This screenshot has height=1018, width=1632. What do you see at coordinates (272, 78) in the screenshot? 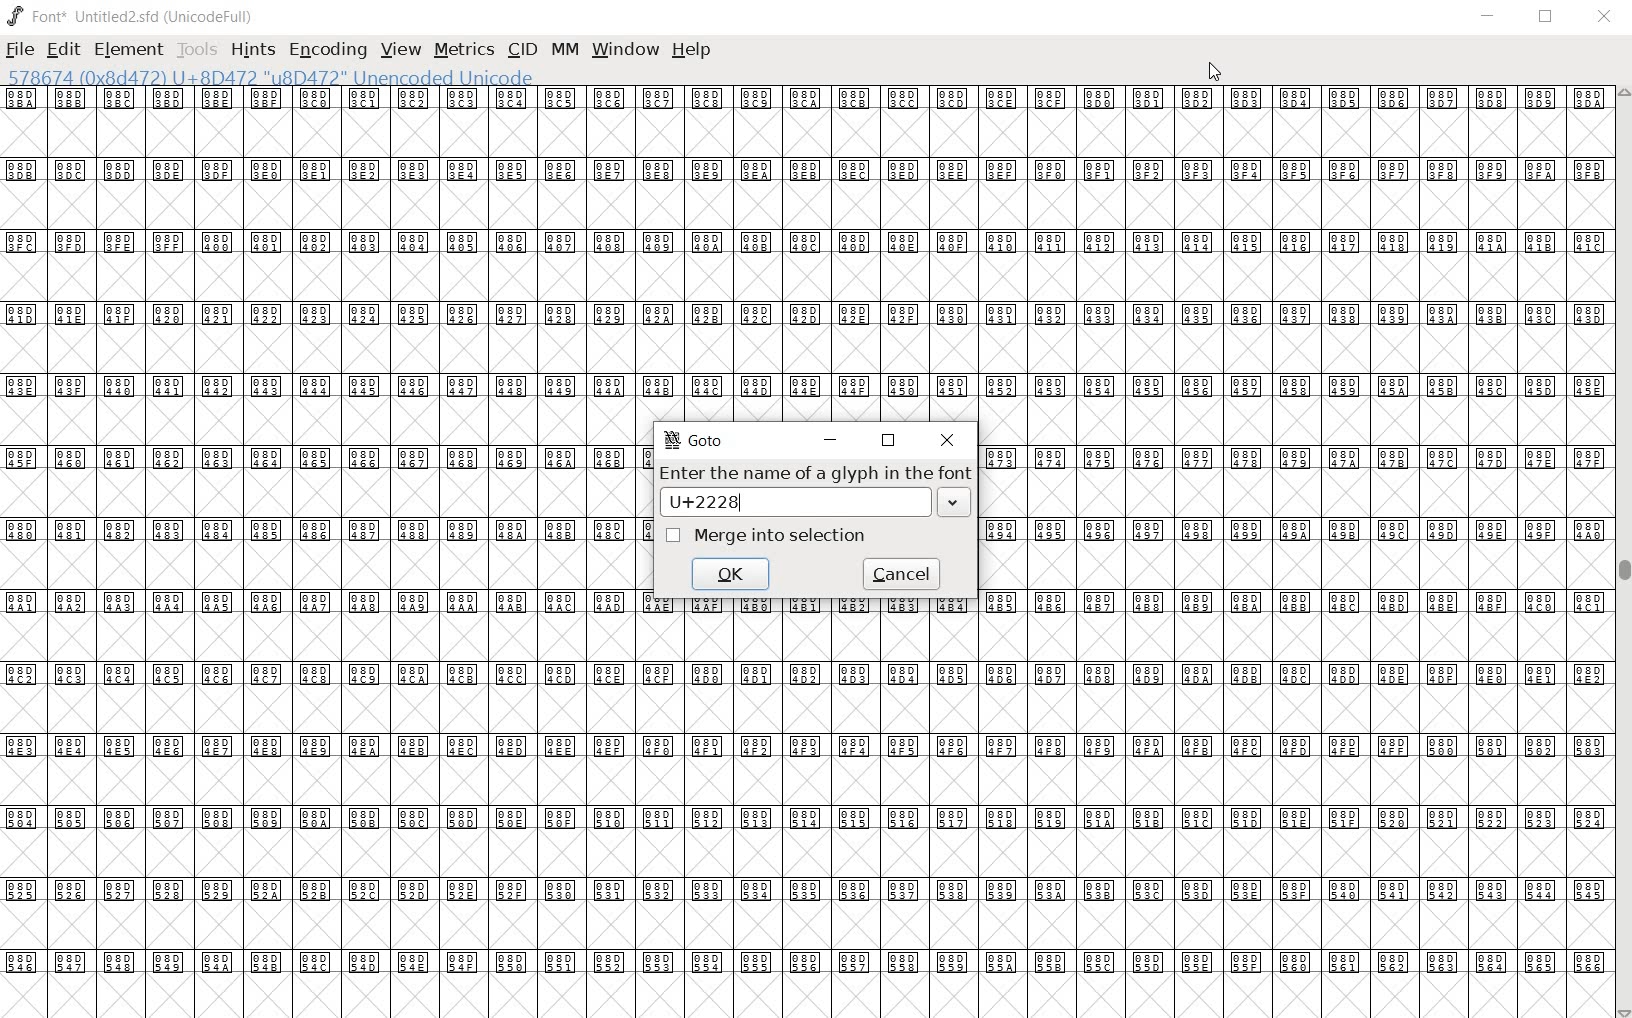
I see `578674 (0x8d472) U+80472 "u8D472" Unencoded Unicode` at bounding box center [272, 78].